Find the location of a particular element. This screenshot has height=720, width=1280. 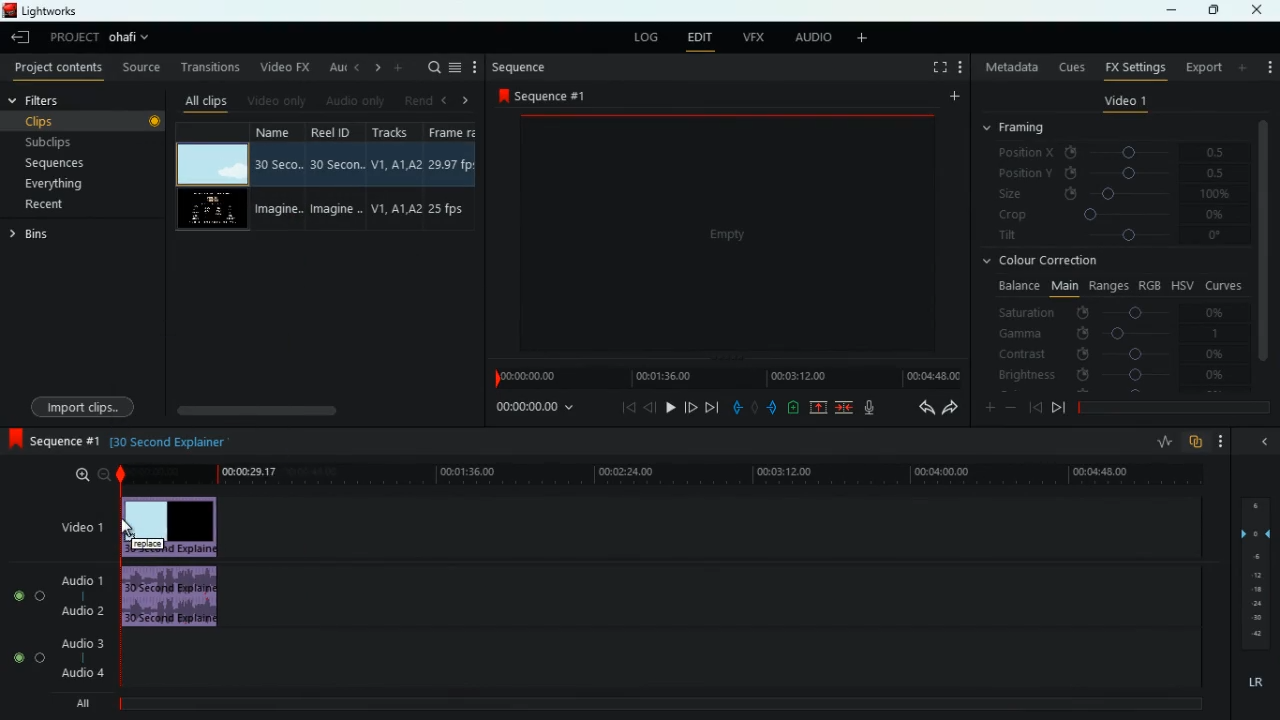

sequences is located at coordinates (58, 165).